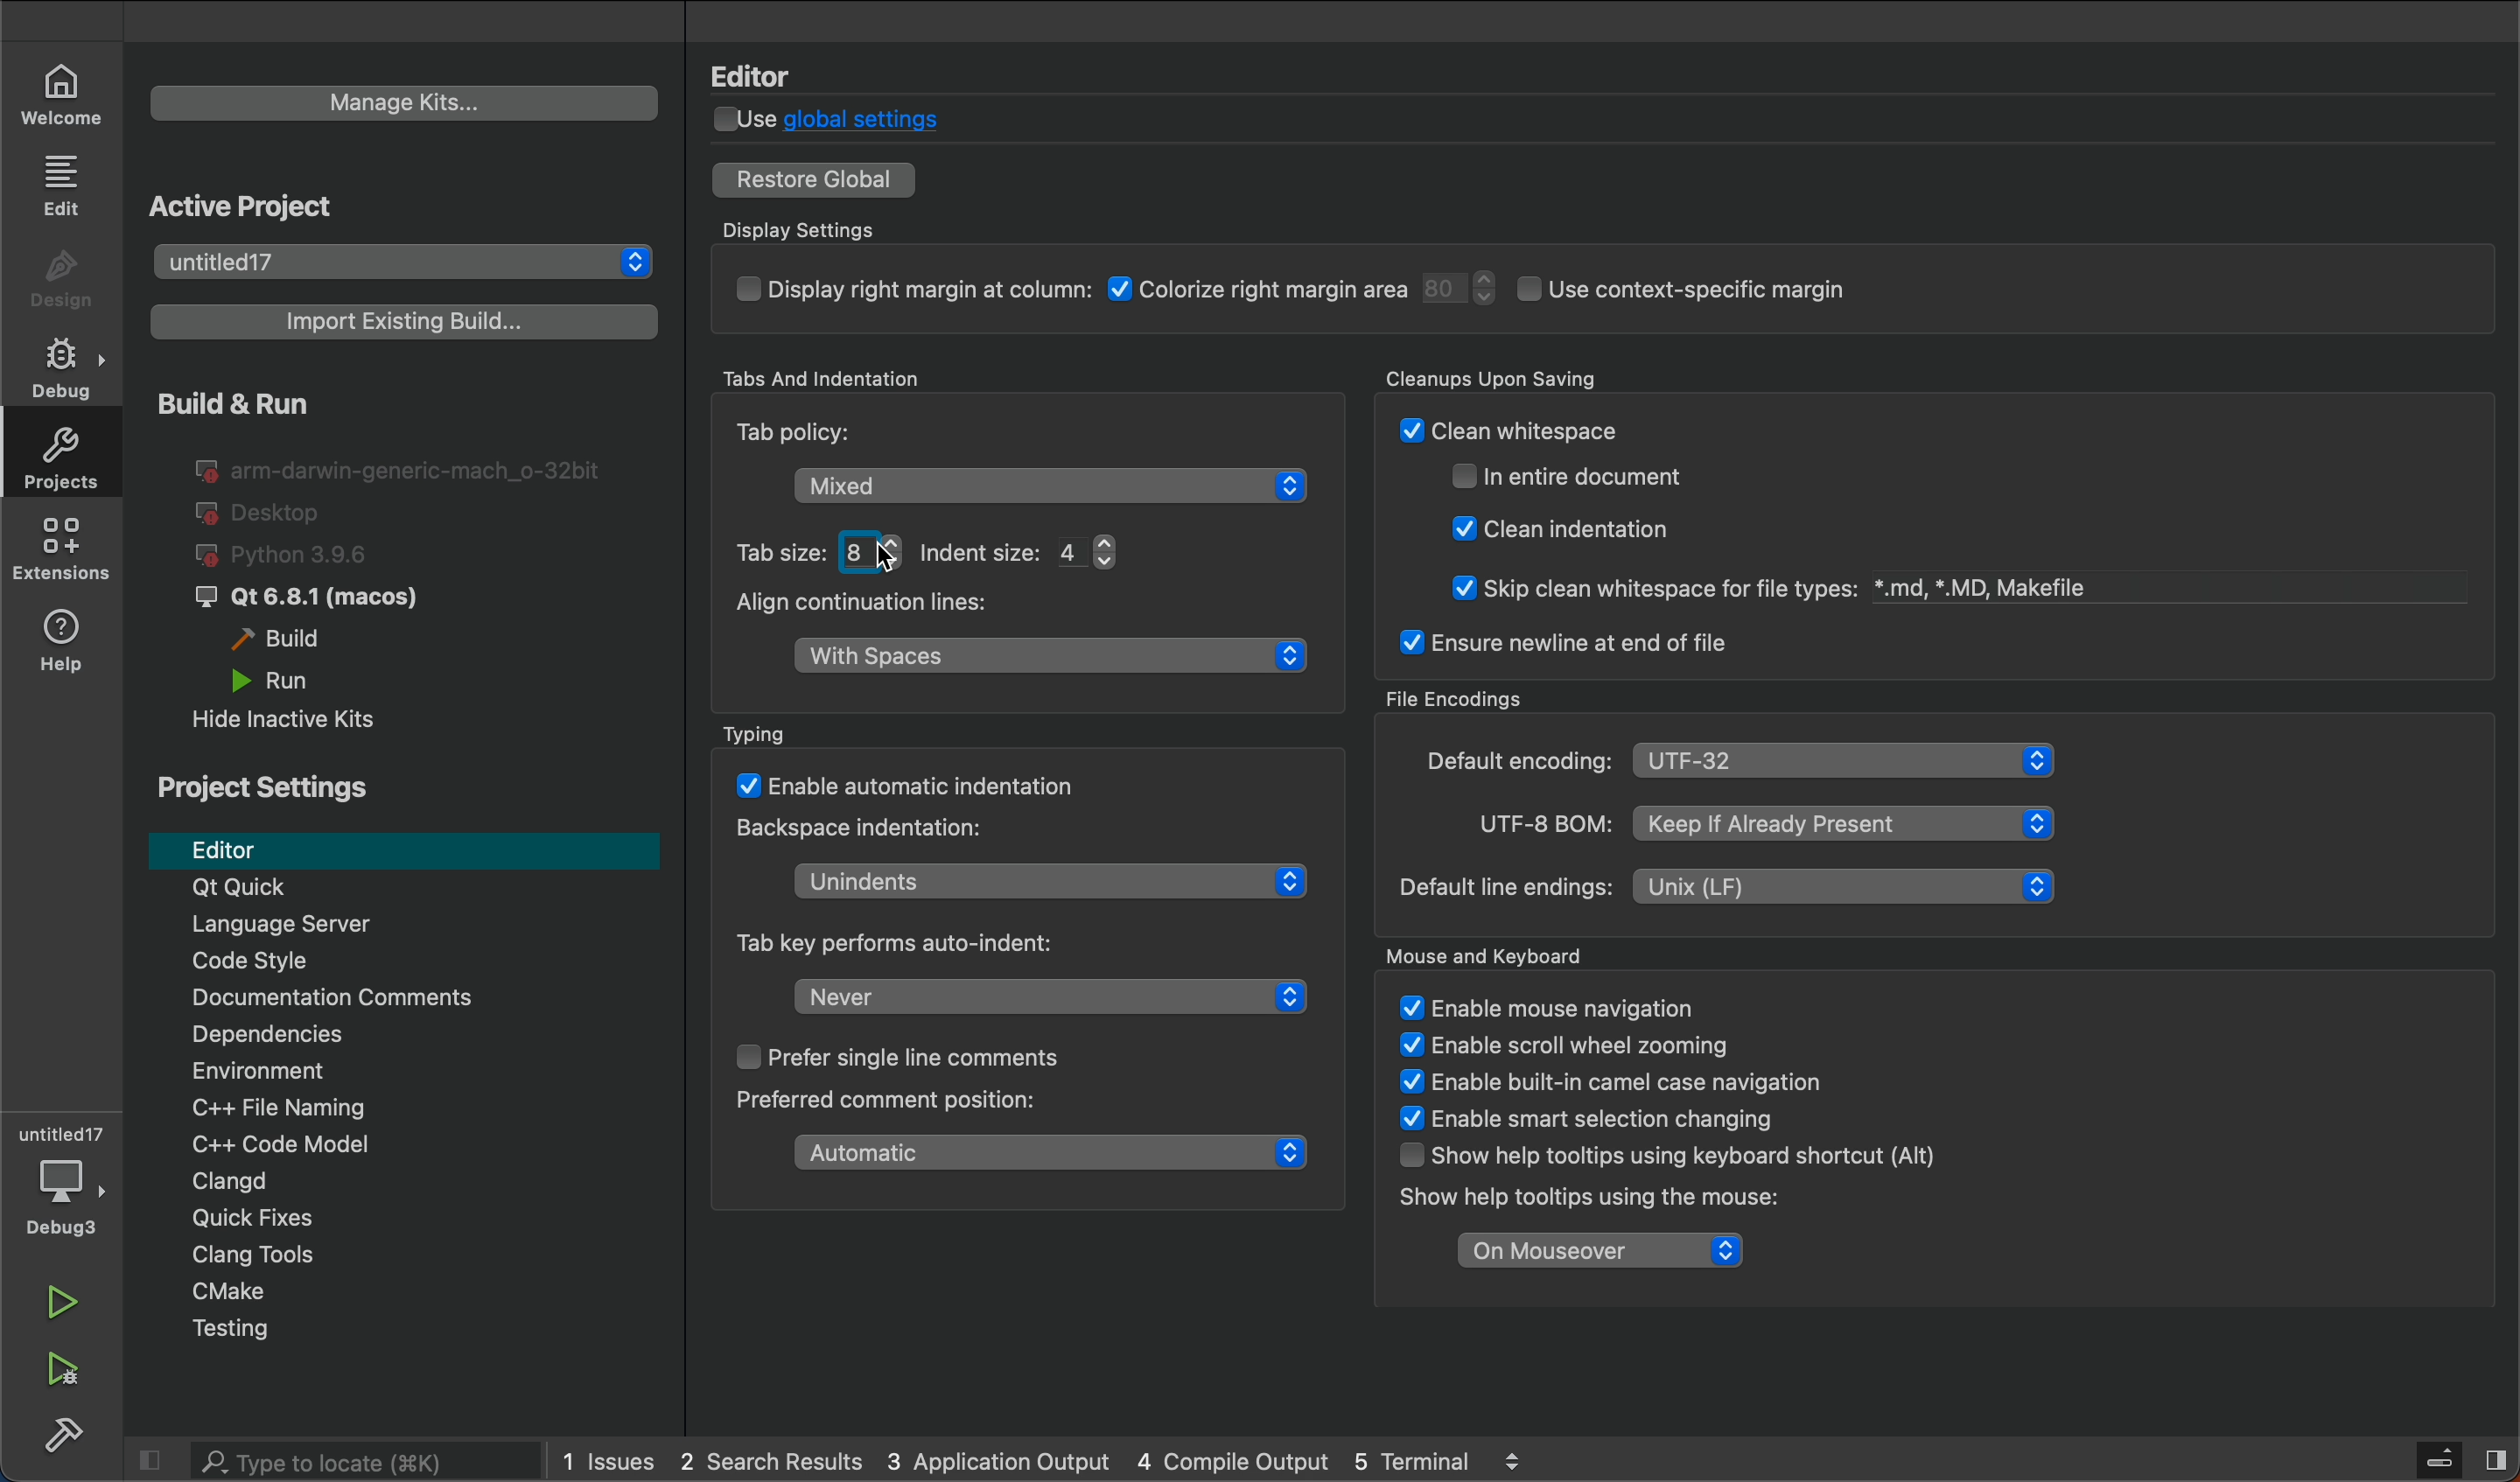  What do you see at coordinates (1582, 477) in the screenshot?
I see `enntire document` at bounding box center [1582, 477].